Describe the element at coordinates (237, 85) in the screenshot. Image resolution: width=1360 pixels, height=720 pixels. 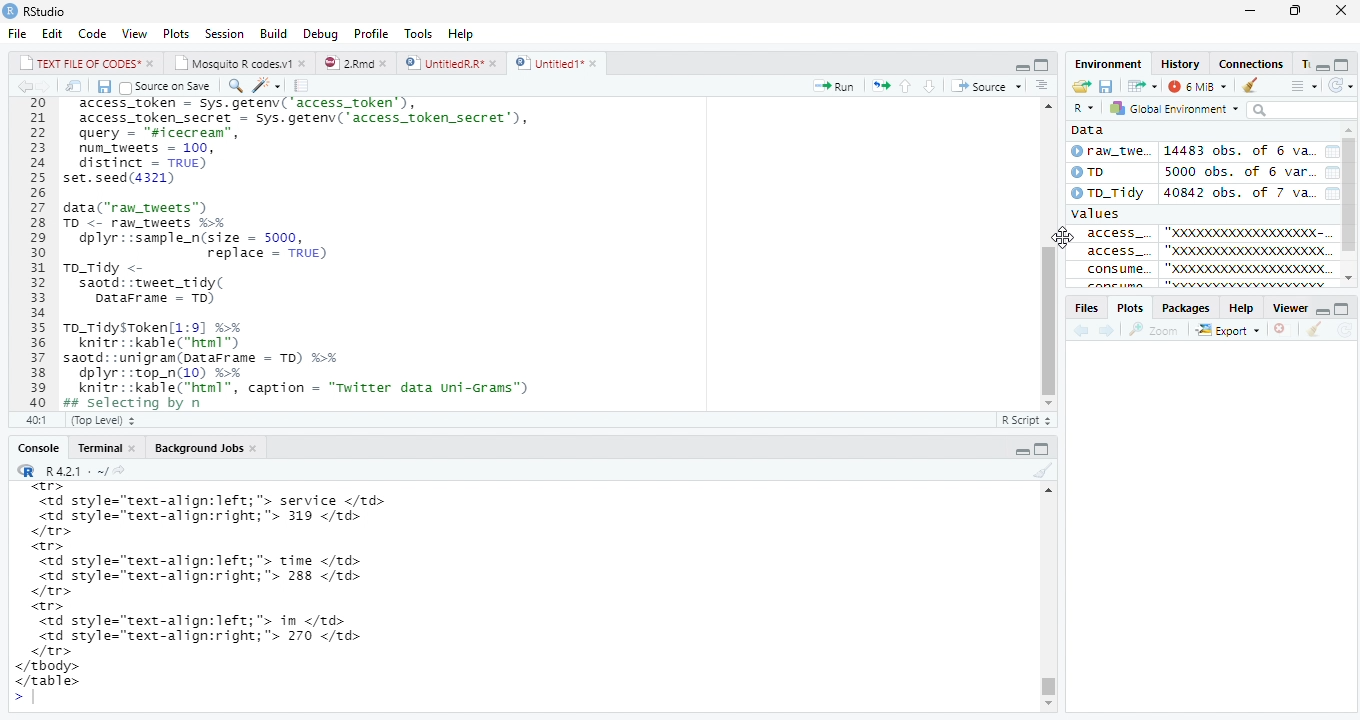
I see `find replace` at that location.